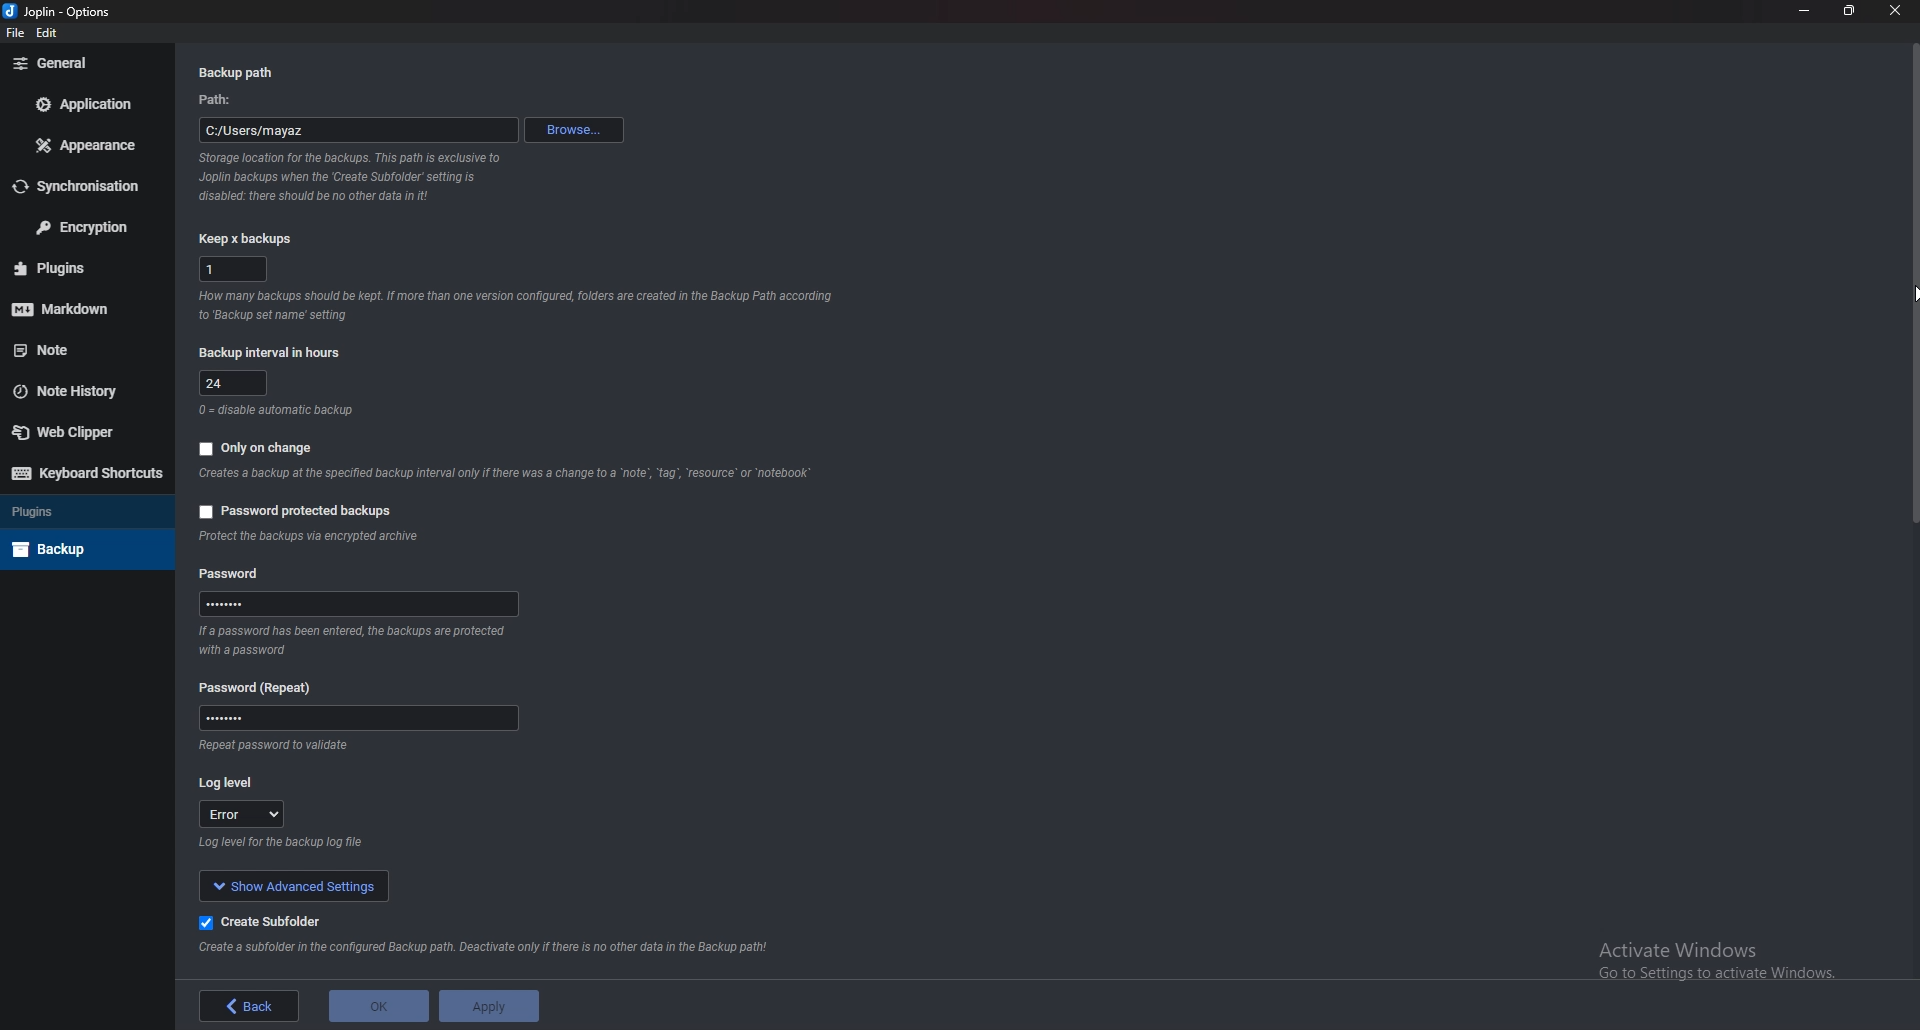 This screenshot has width=1920, height=1030. I want to click on Info, so click(360, 641).